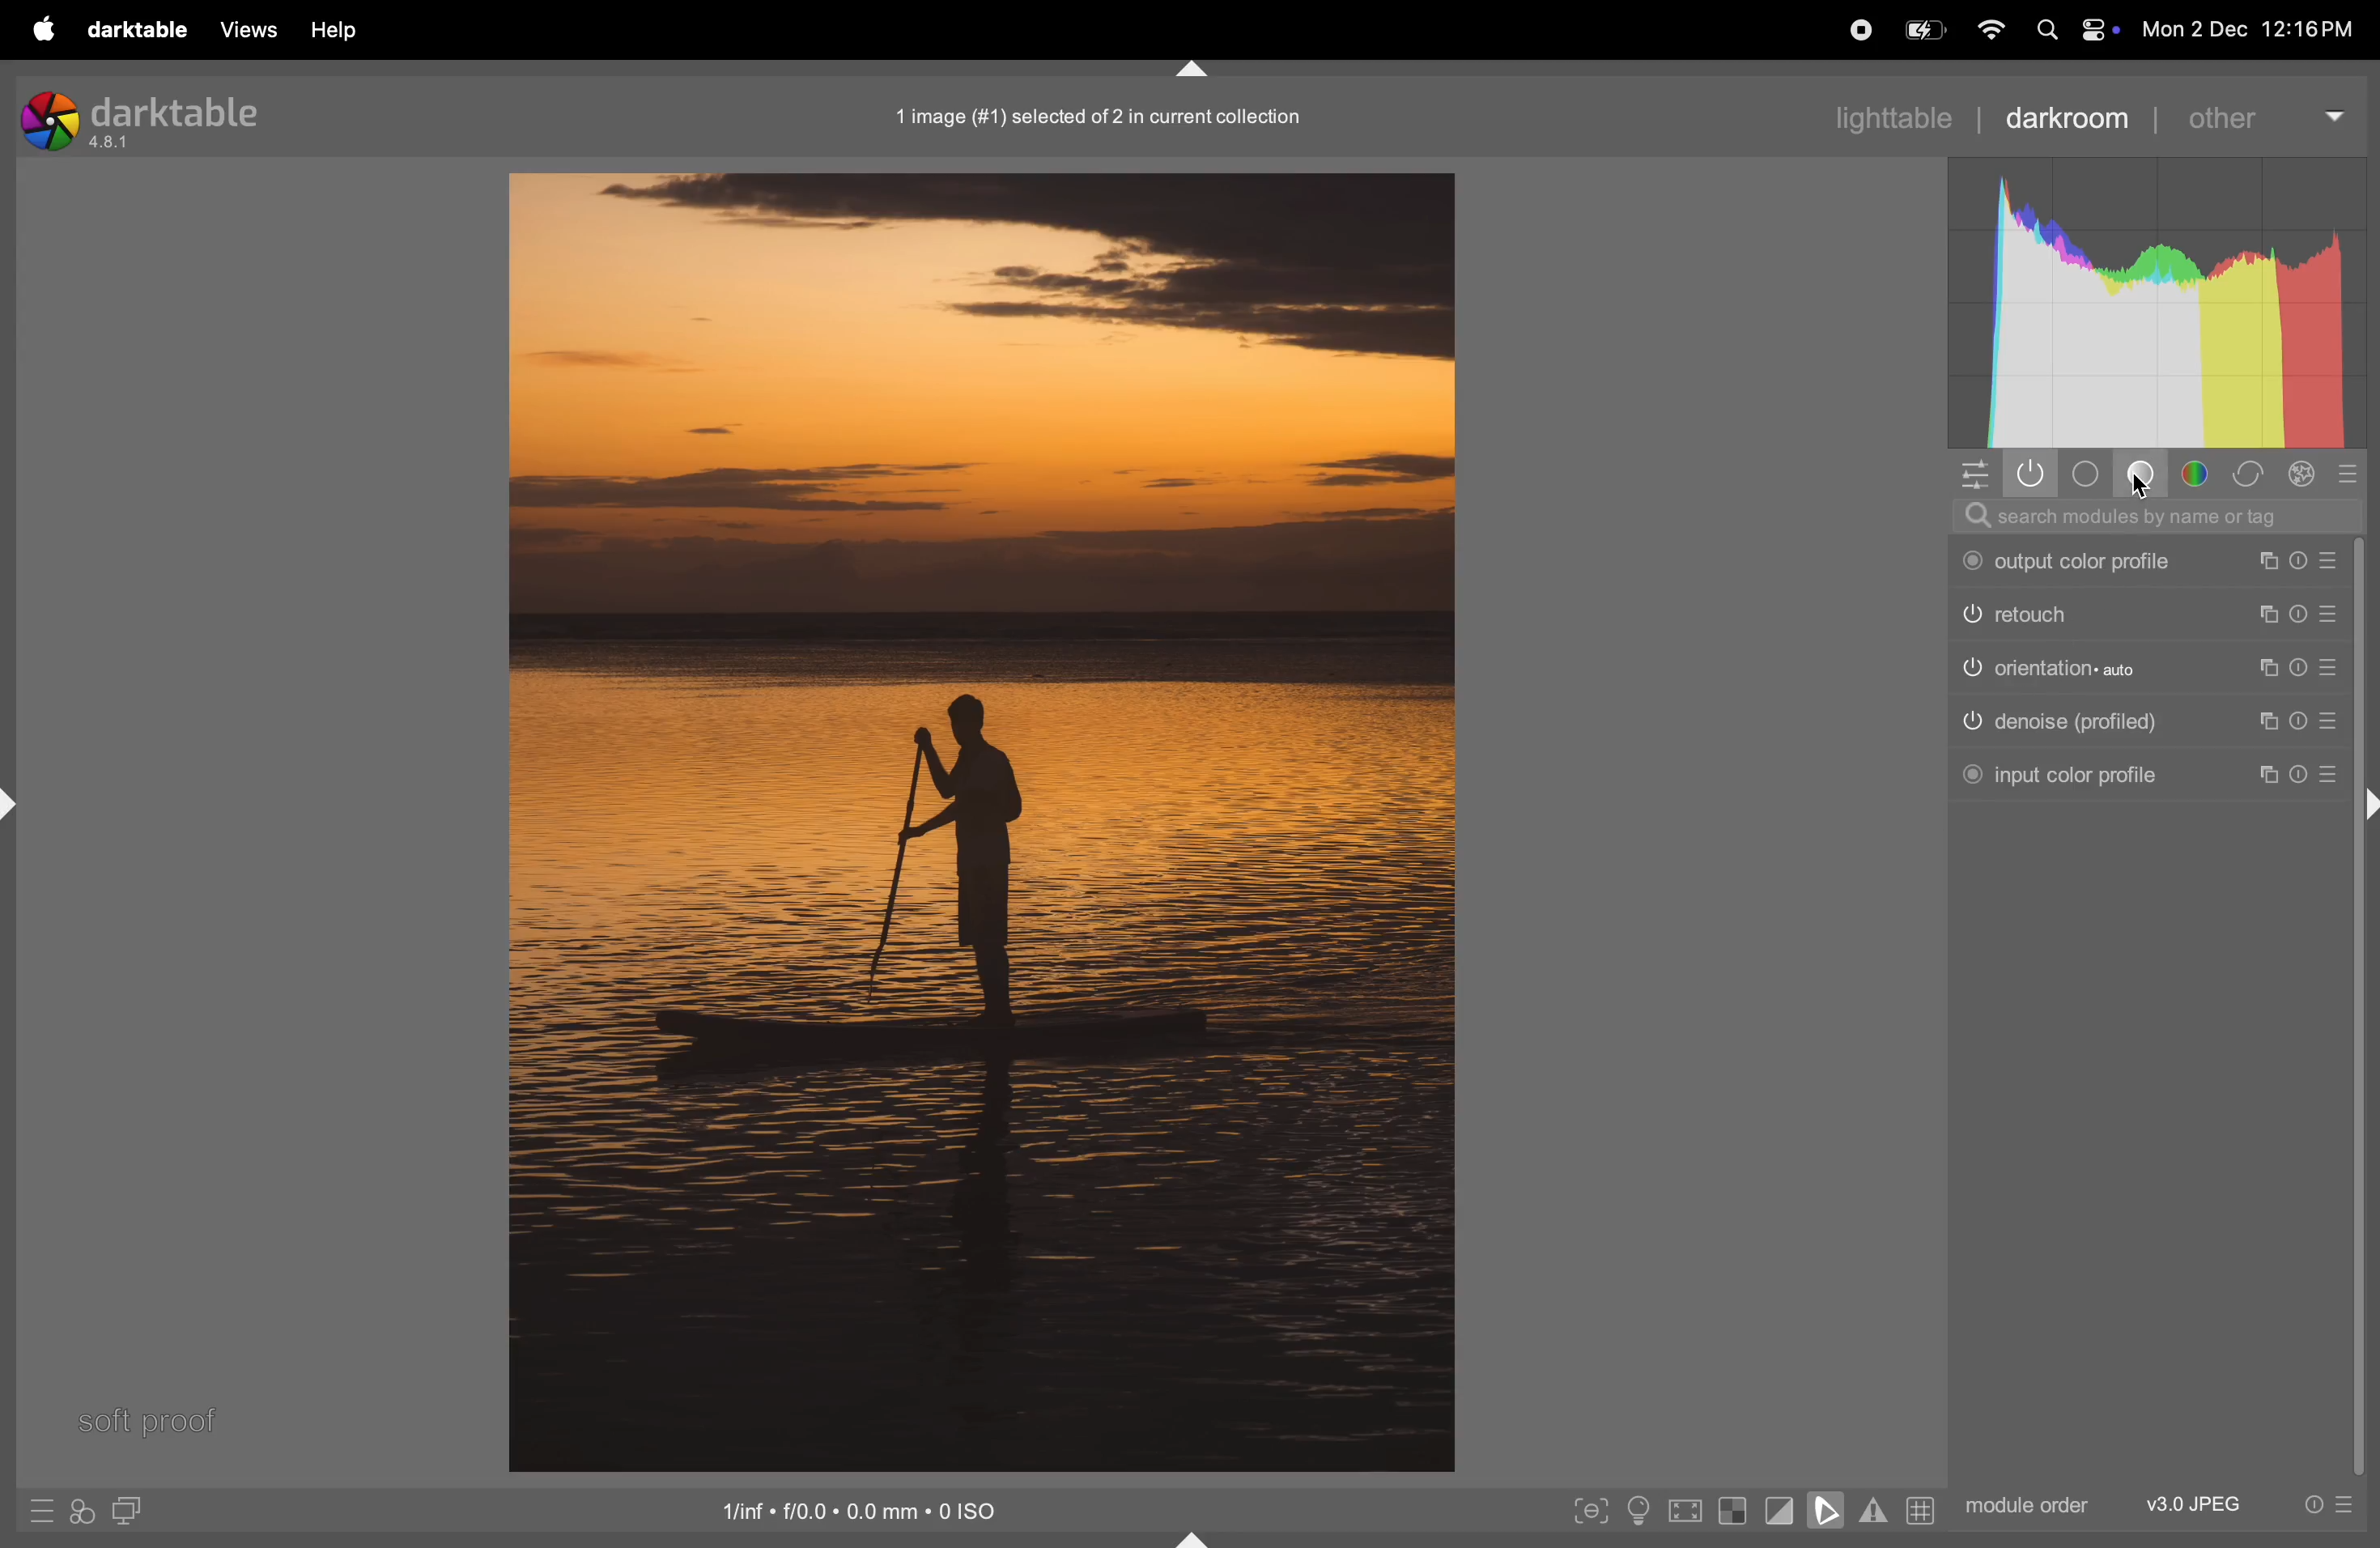 This screenshot has height=1548, width=2380. I want to click on darktable version, so click(164, 115).